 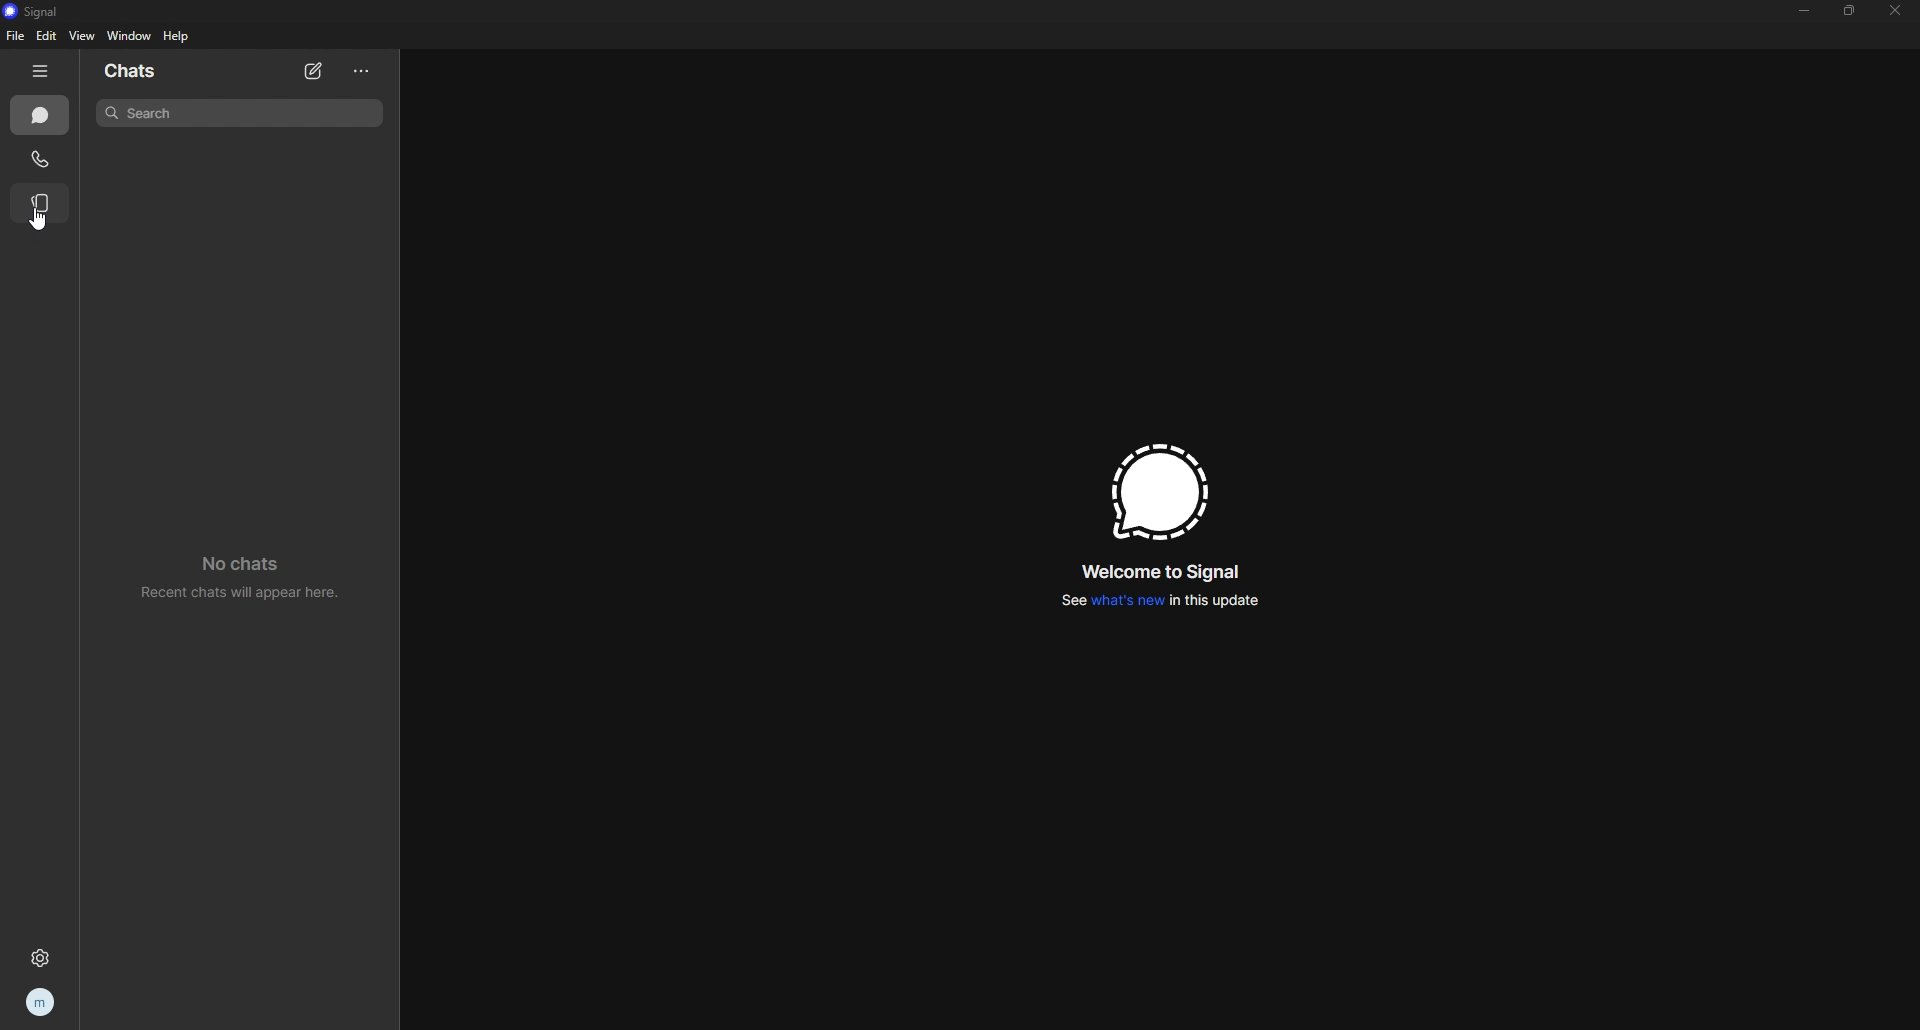 I want to click on chats, so click(x=39, y=115).